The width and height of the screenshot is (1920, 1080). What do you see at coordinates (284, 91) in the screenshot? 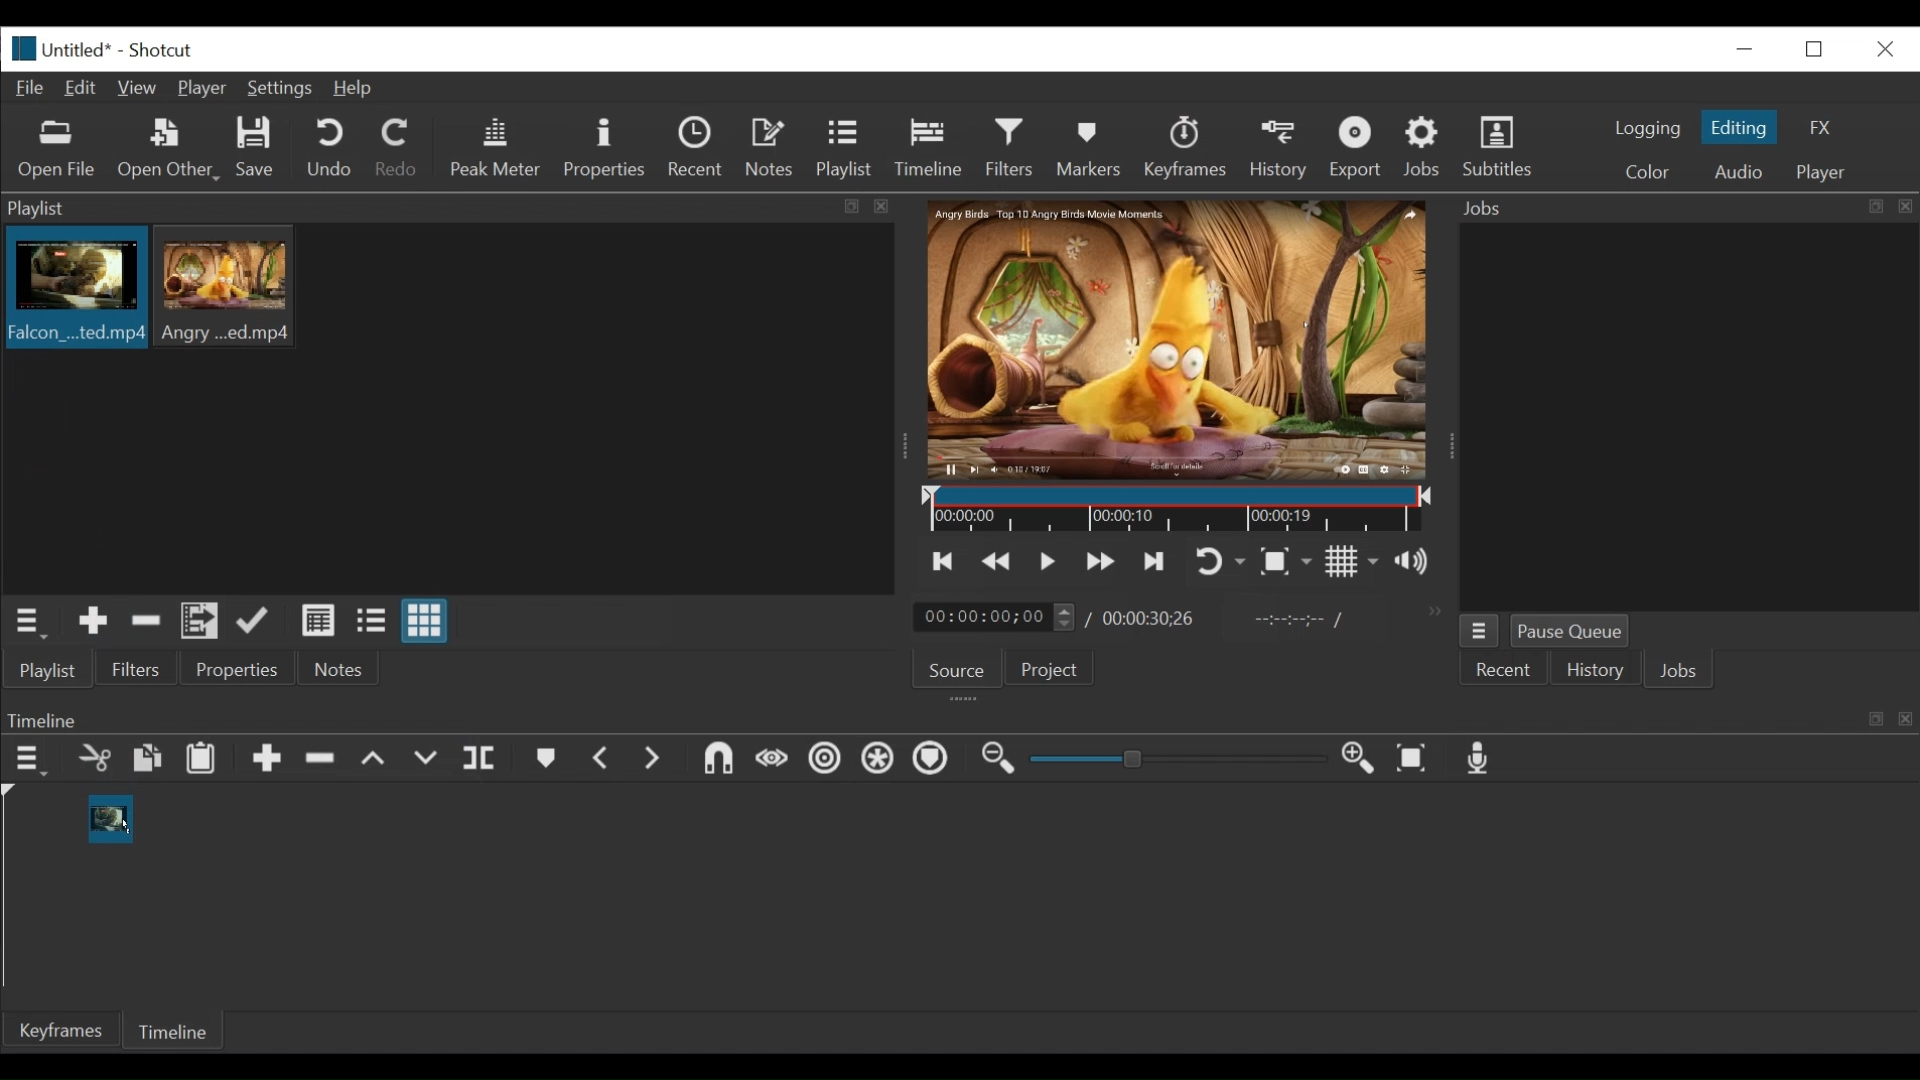
I see `Settings` at bounding box center [284, 91].